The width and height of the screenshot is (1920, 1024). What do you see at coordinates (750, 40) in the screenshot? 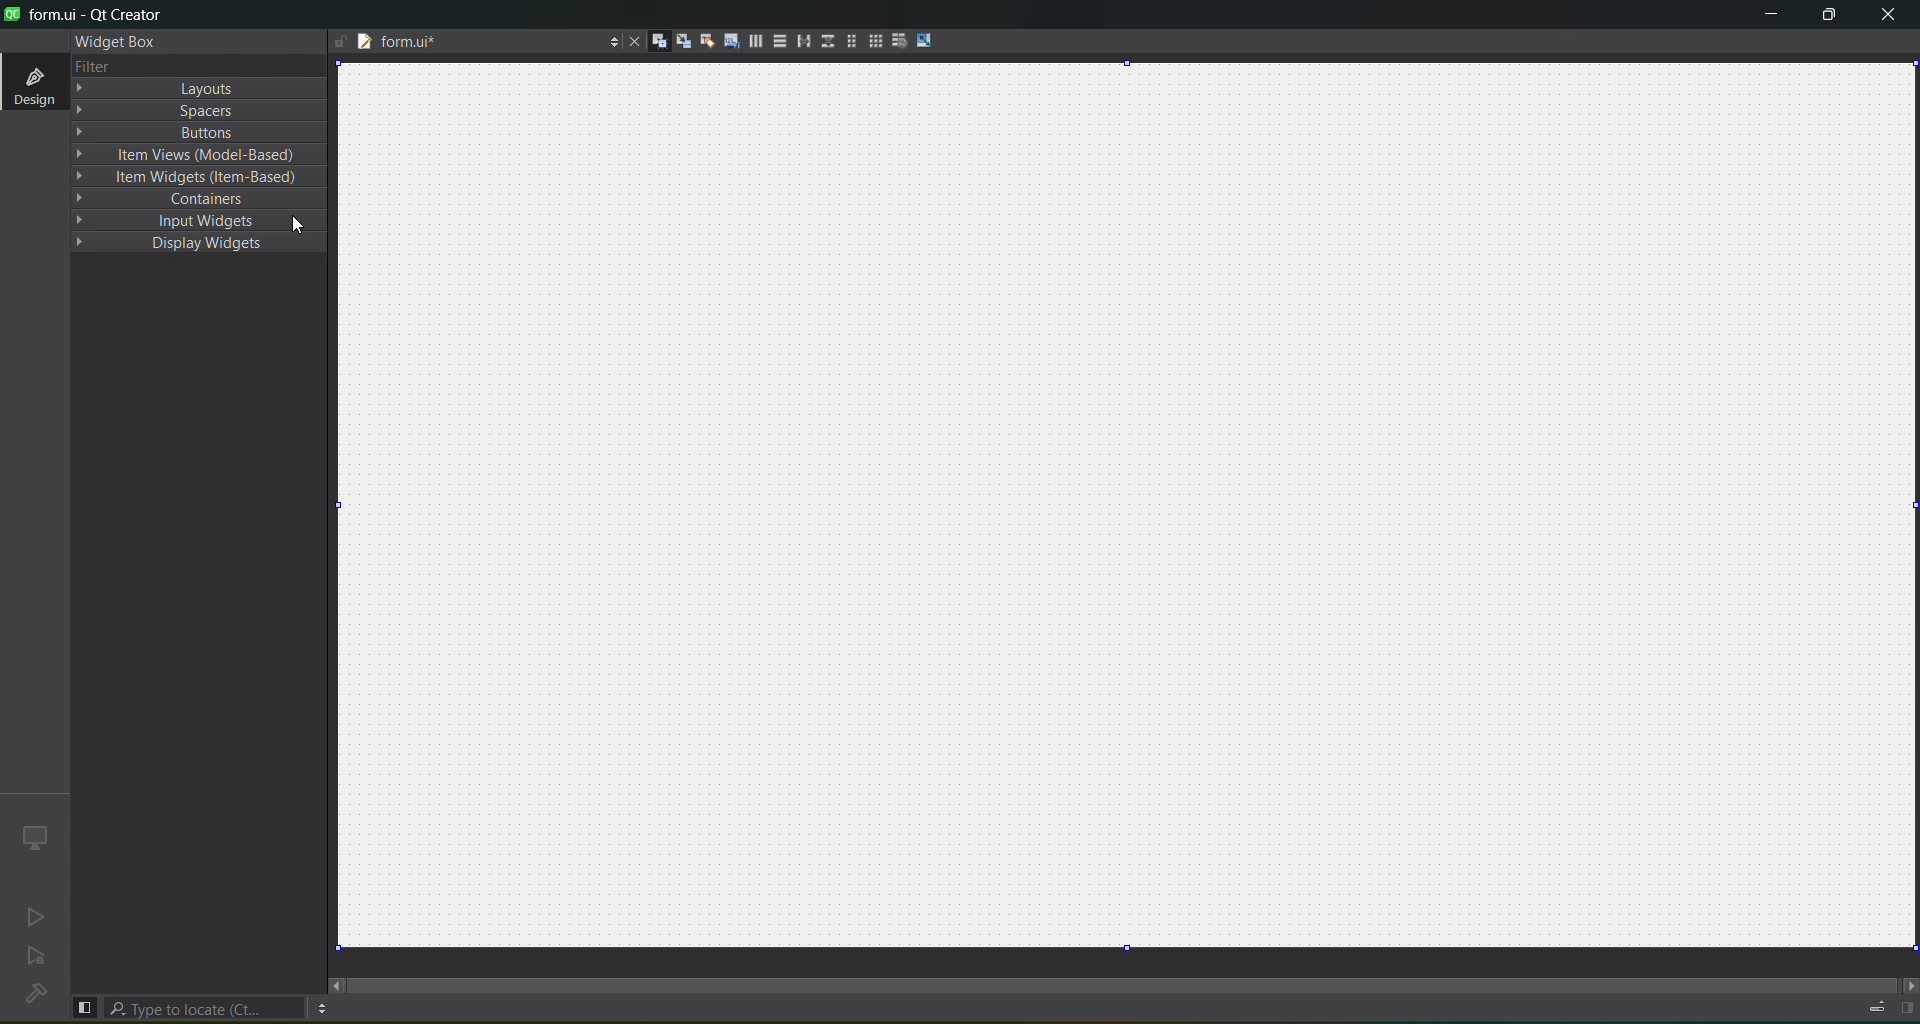
I see `horizontal layout` at bounding box center [750, 40].